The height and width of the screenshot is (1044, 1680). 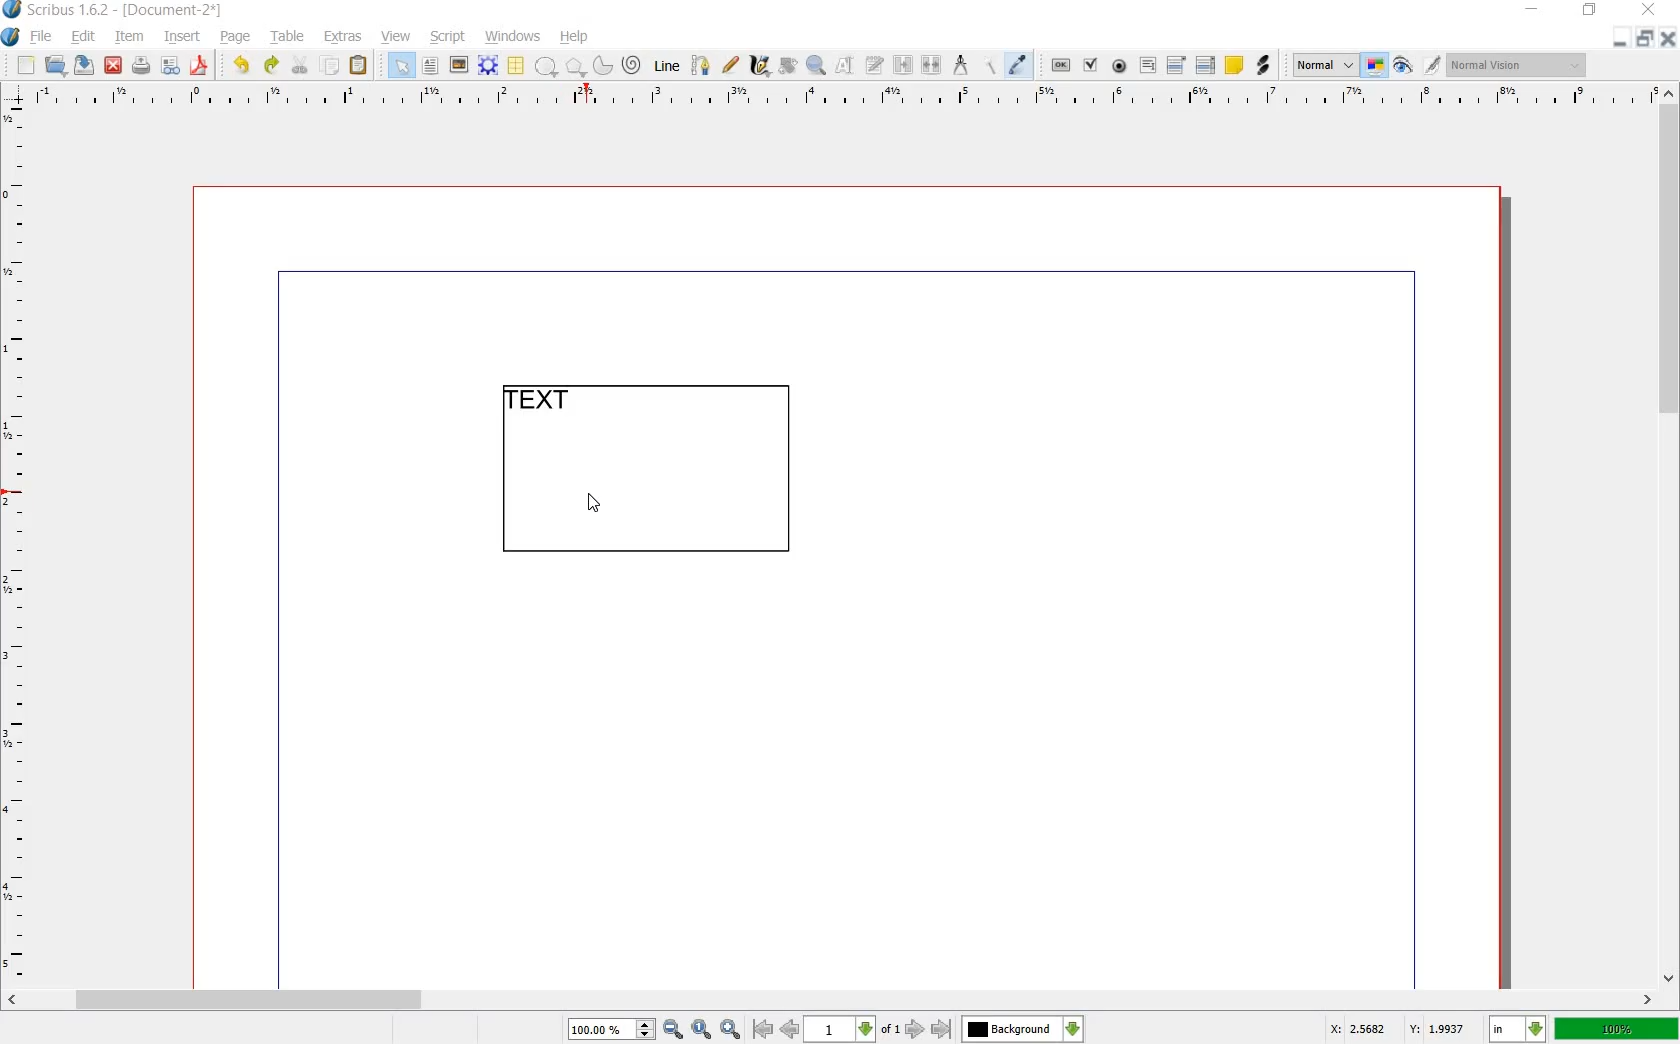 I want to click on close, so click(x=115, y=65).